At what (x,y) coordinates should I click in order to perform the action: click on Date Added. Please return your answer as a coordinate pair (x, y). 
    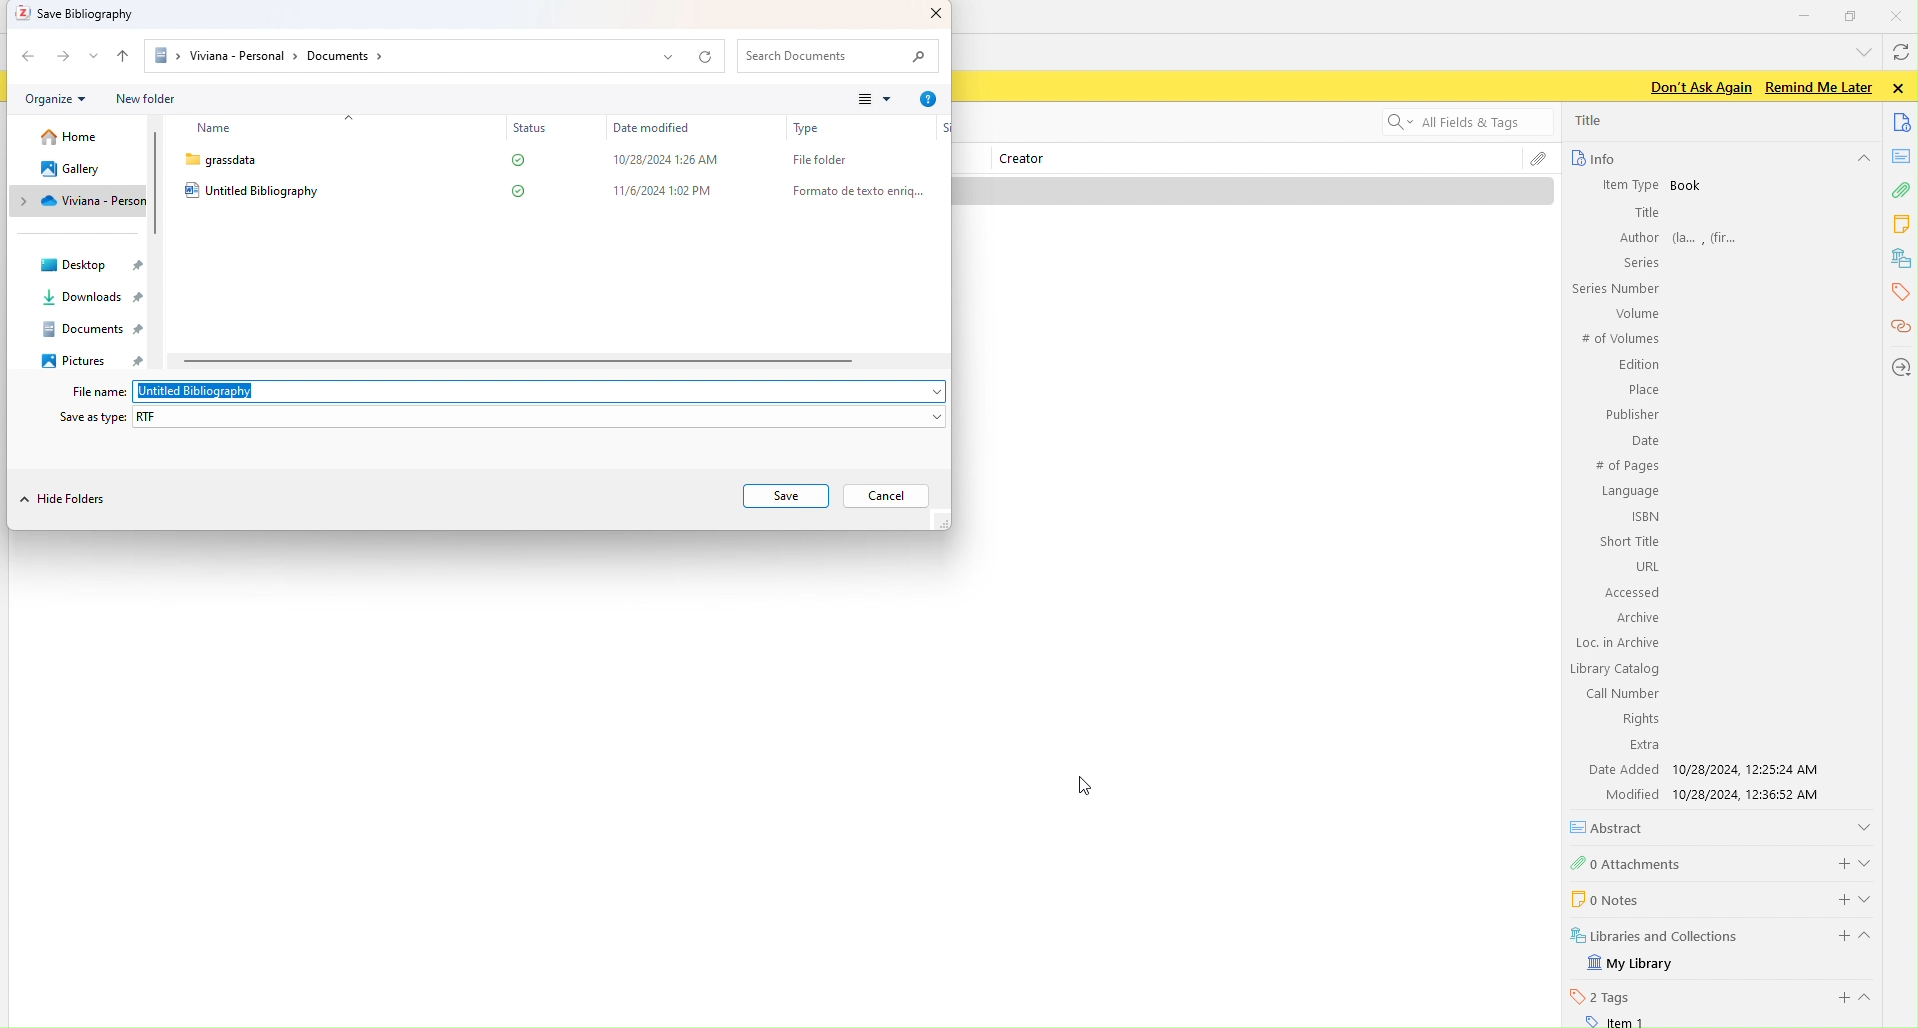
    Looking at the image, I should click on (1621, 769).